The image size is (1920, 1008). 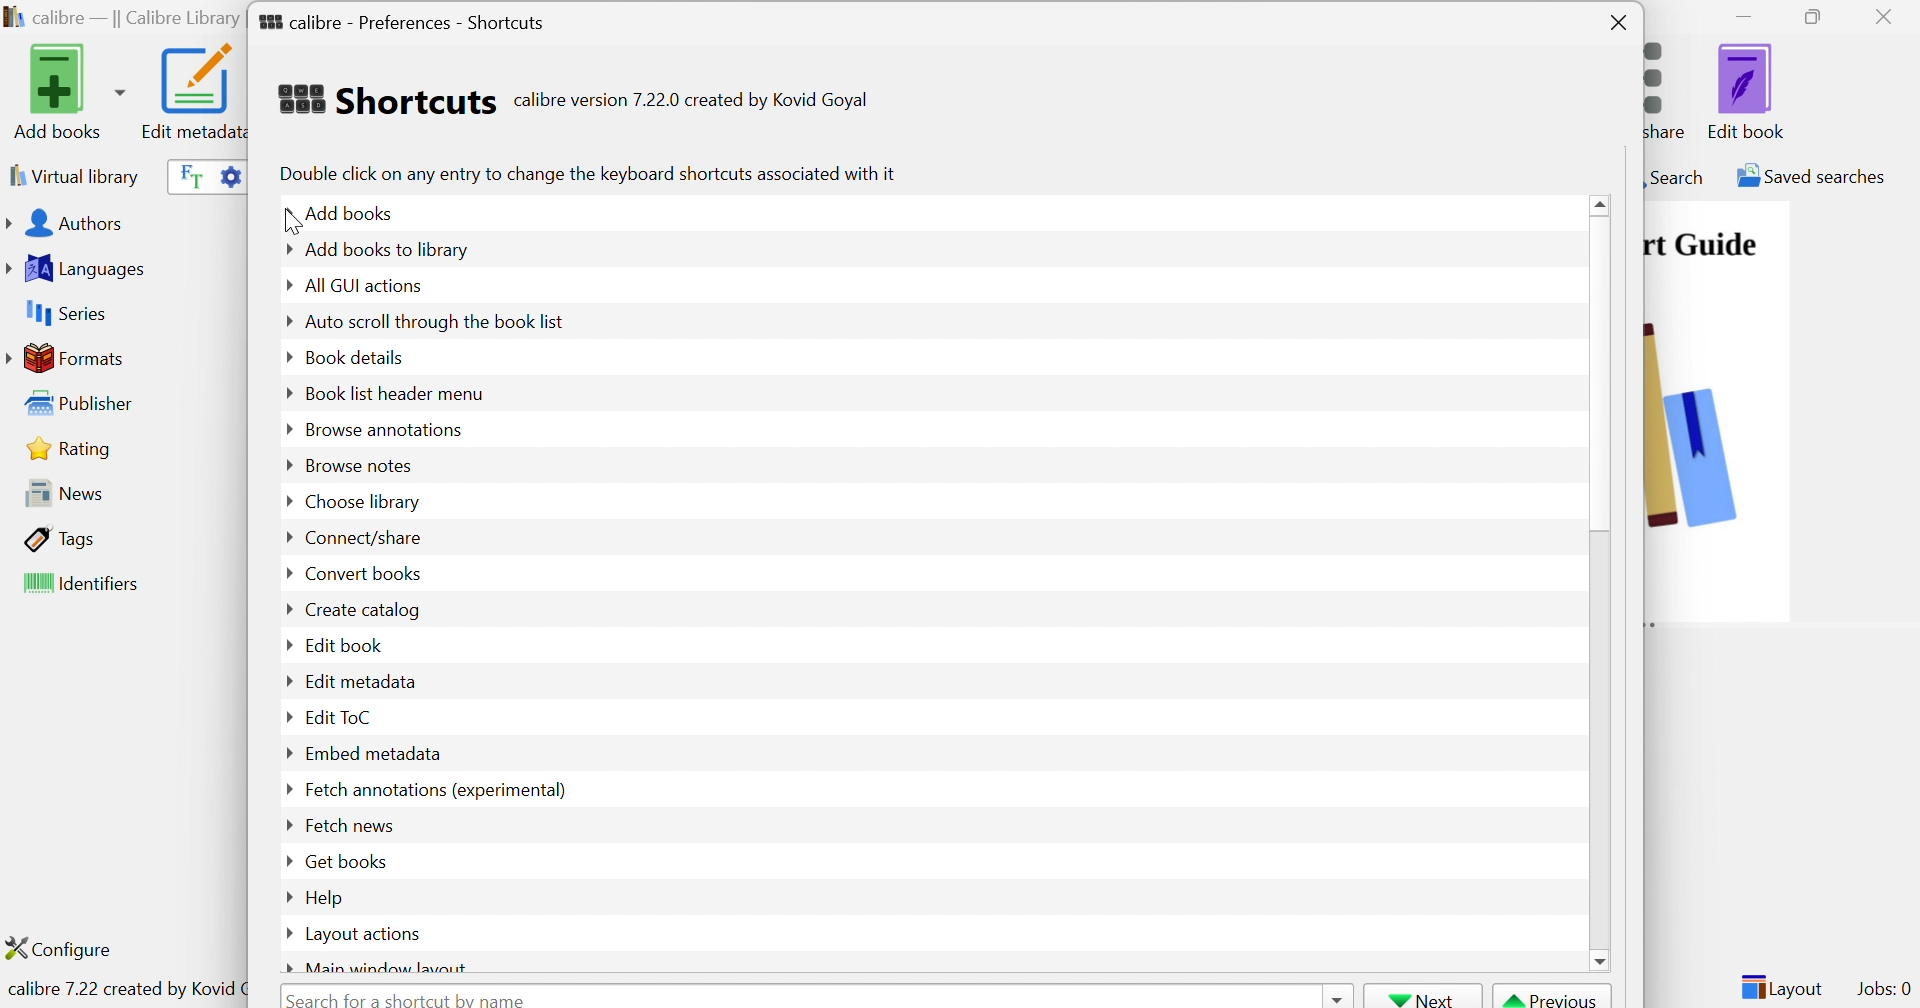 What do you see at coordinates (61, 538) in the screenshot?
I see `Tags` at bounding box center [61, 538].